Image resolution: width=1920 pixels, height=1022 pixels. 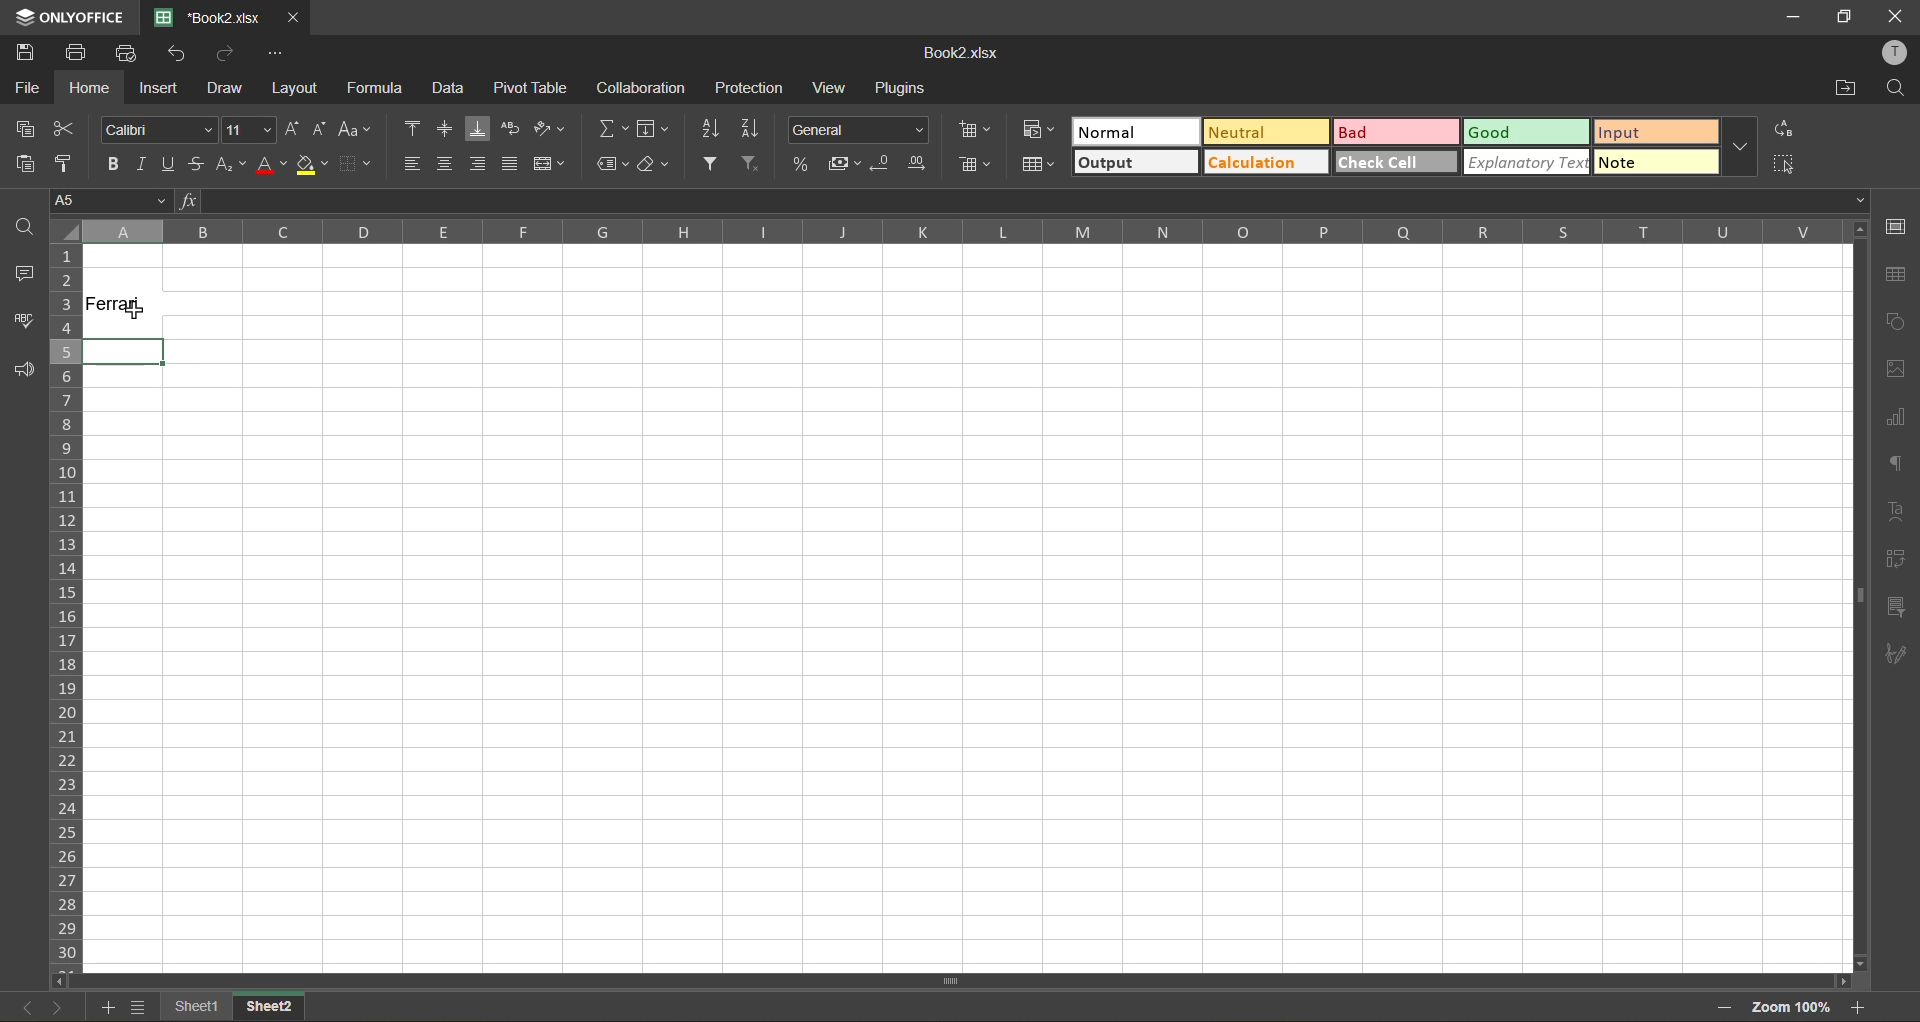 I want to click on note, so click(x=1661, y=164).